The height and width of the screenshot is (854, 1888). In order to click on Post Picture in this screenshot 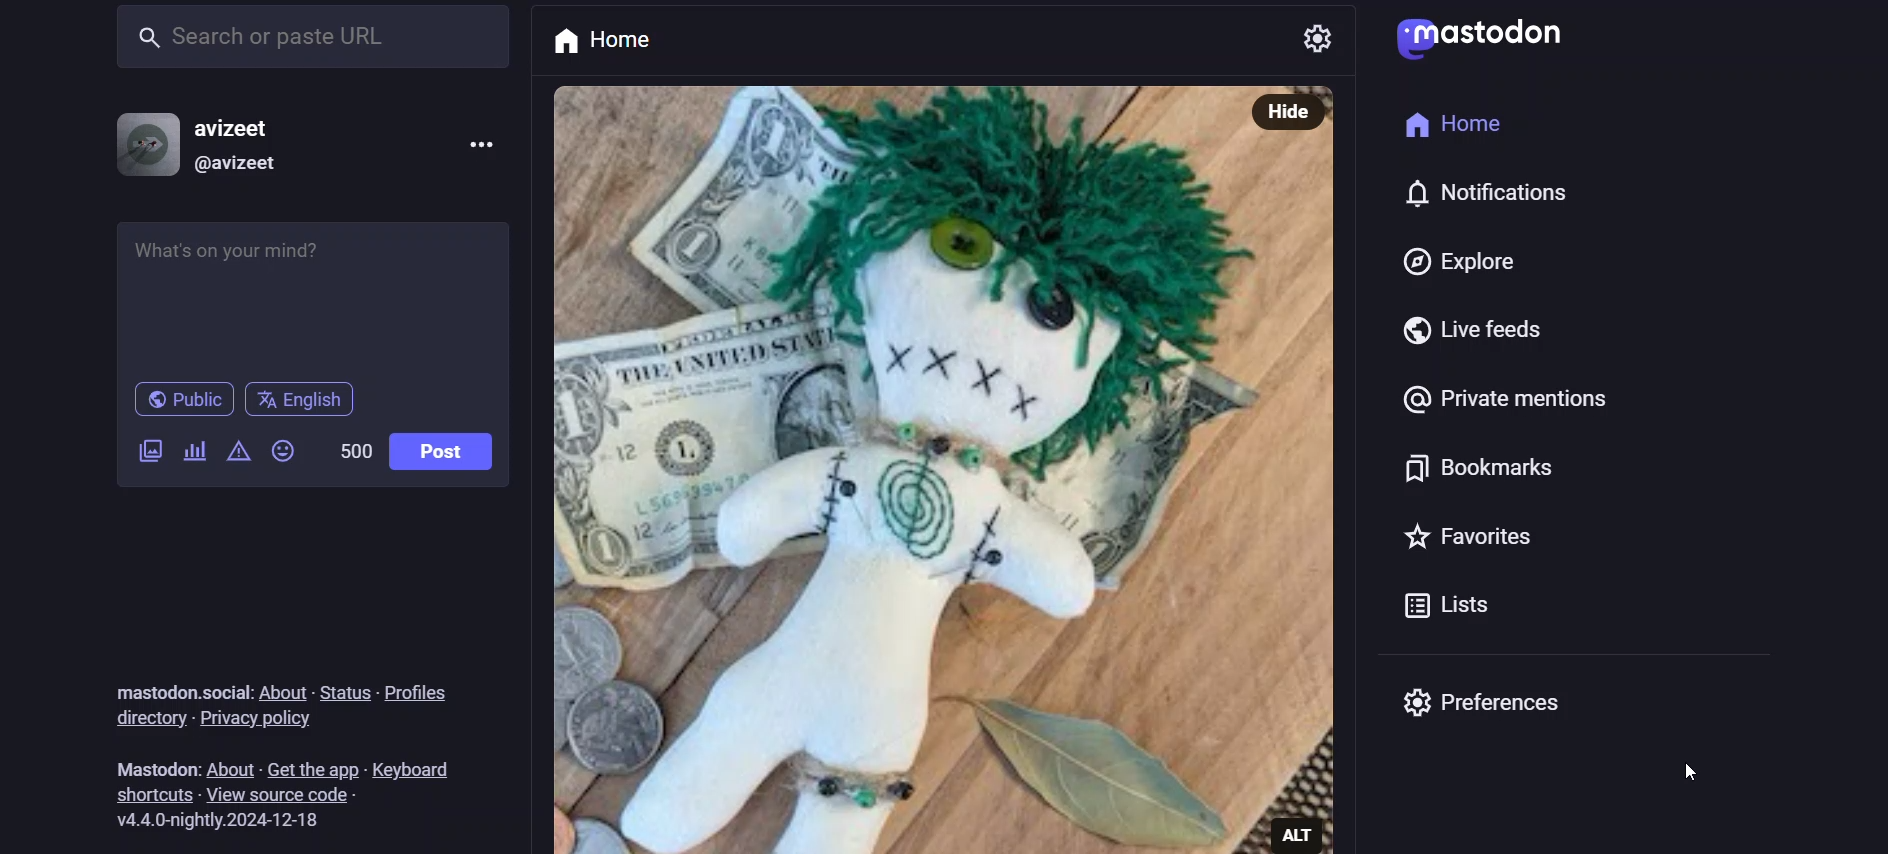, I will do `click(888, 468)`.